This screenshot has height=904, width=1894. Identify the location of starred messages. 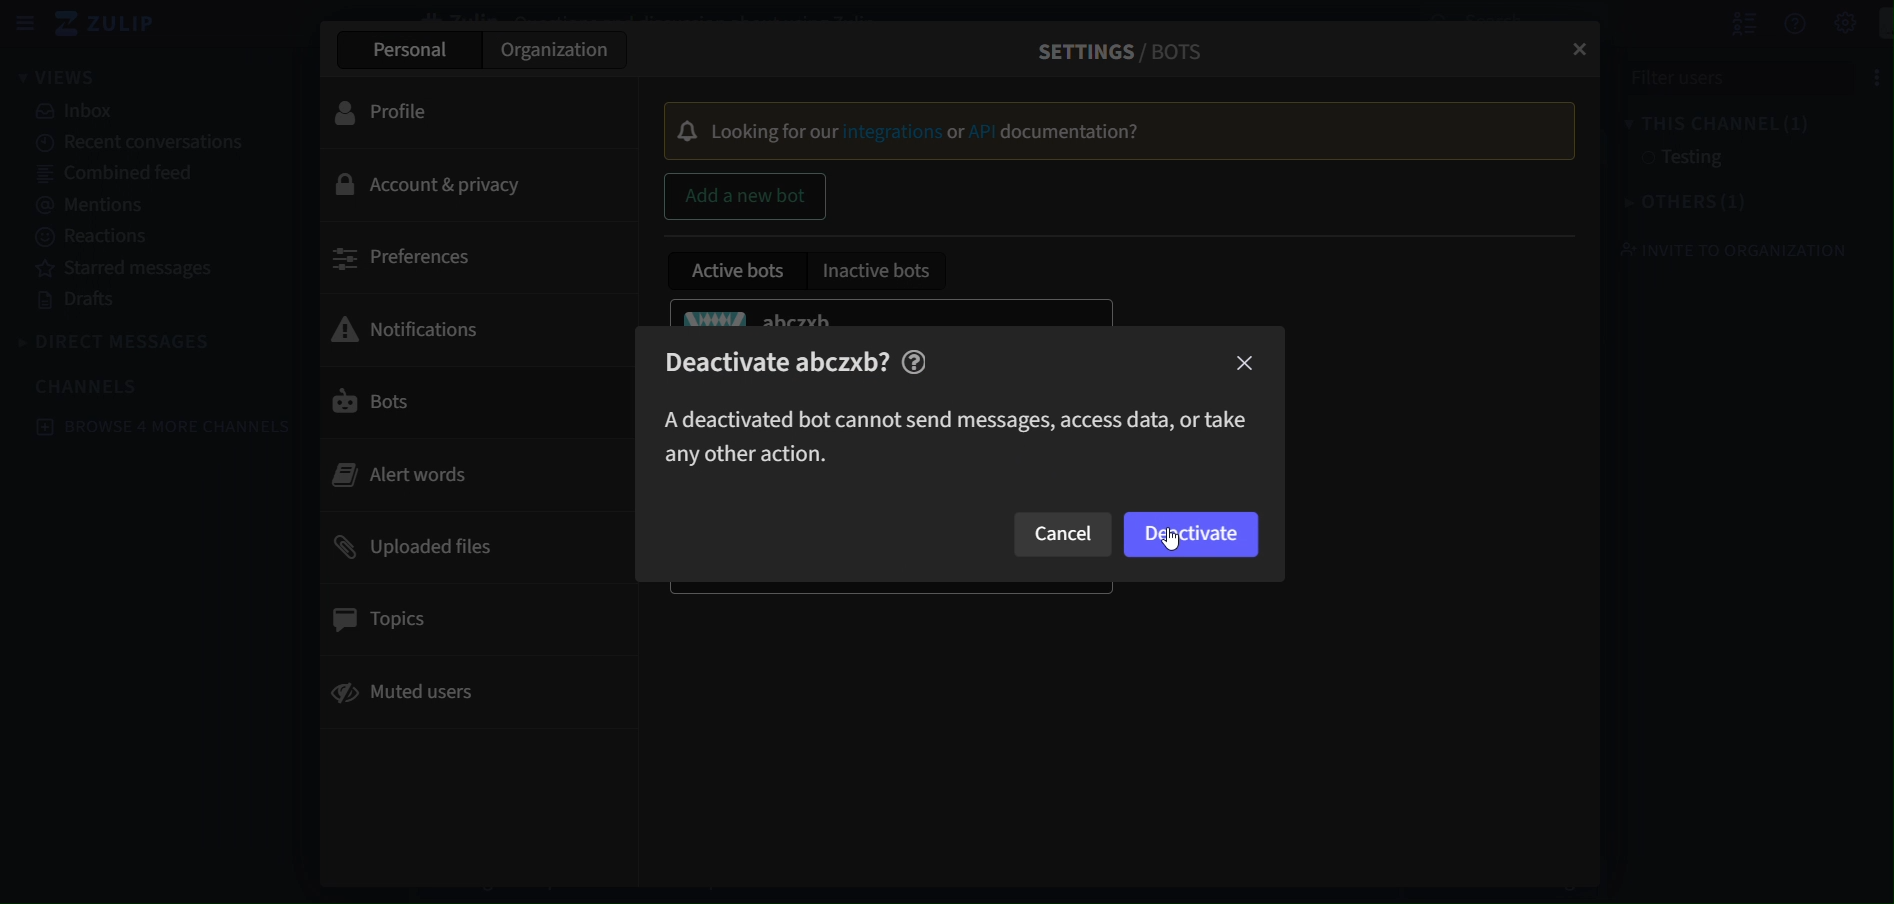
(128, 270).